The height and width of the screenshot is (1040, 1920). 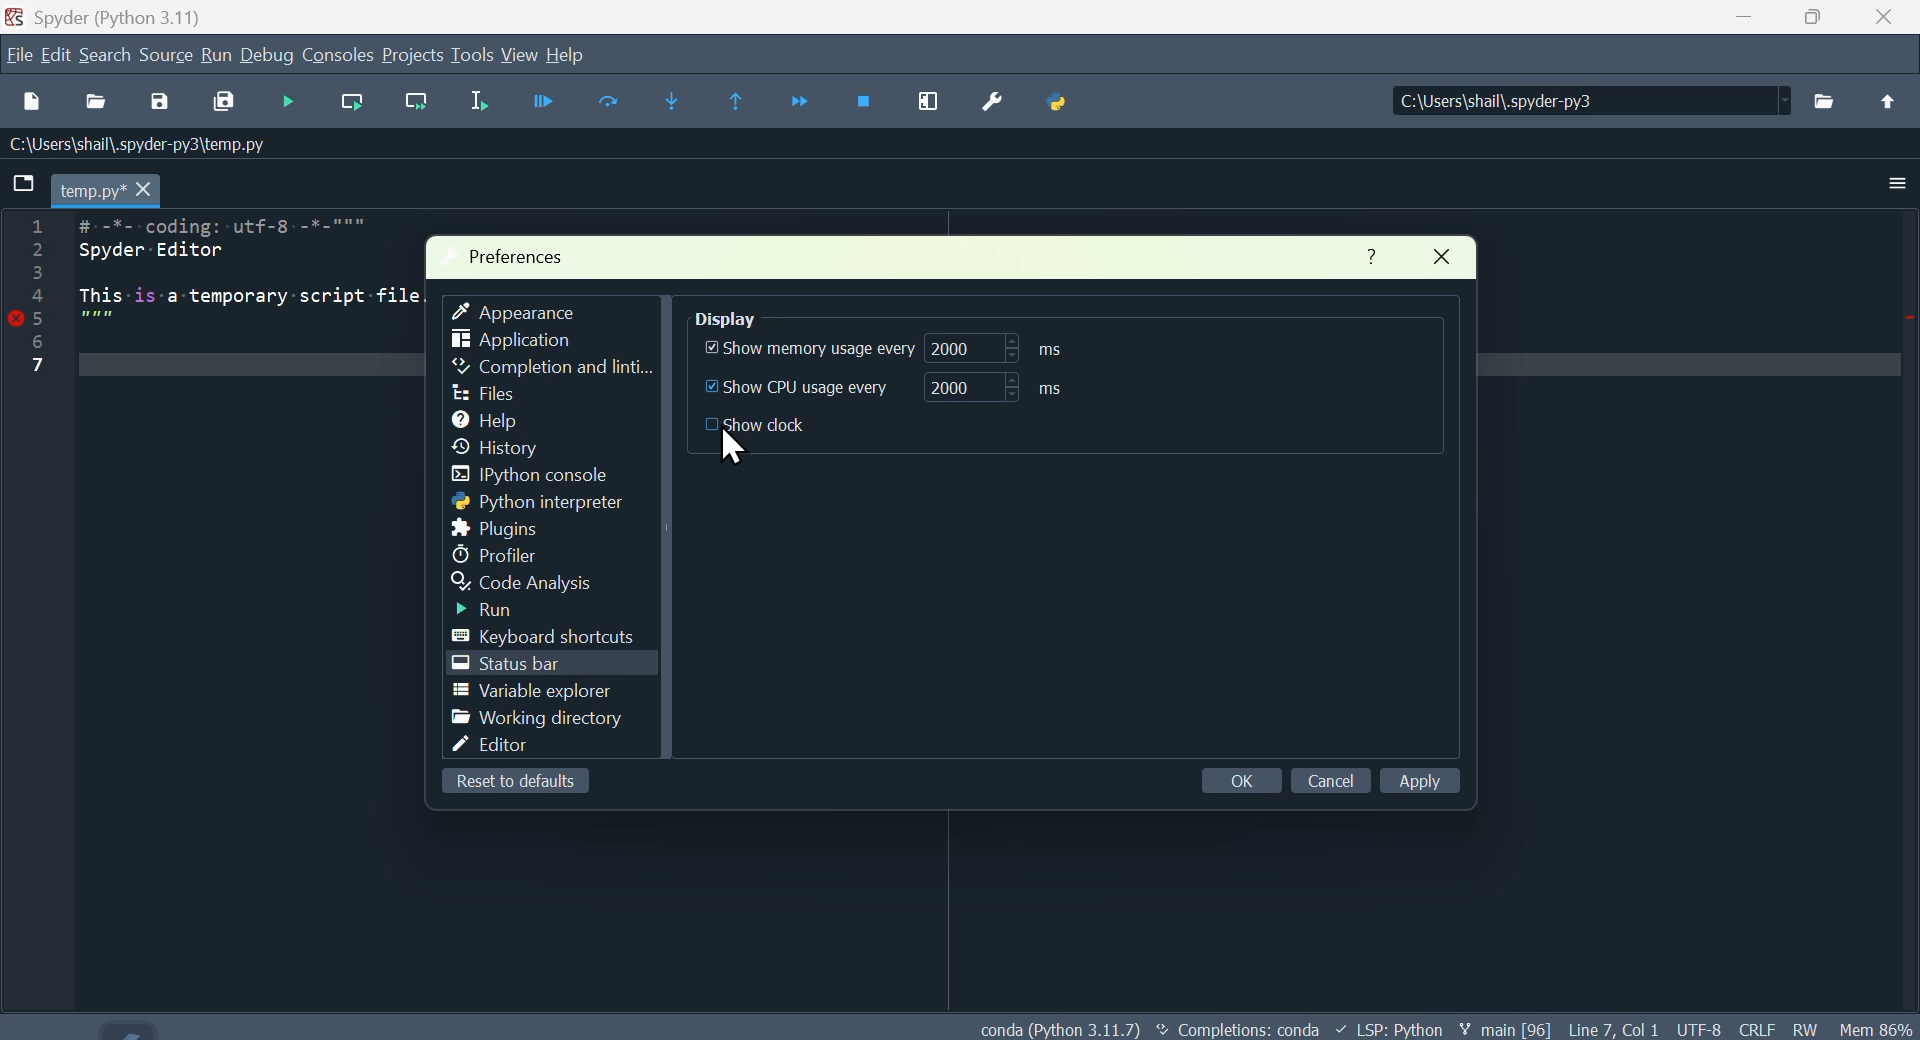 I want to click on Project, so click(x=413, y=57).